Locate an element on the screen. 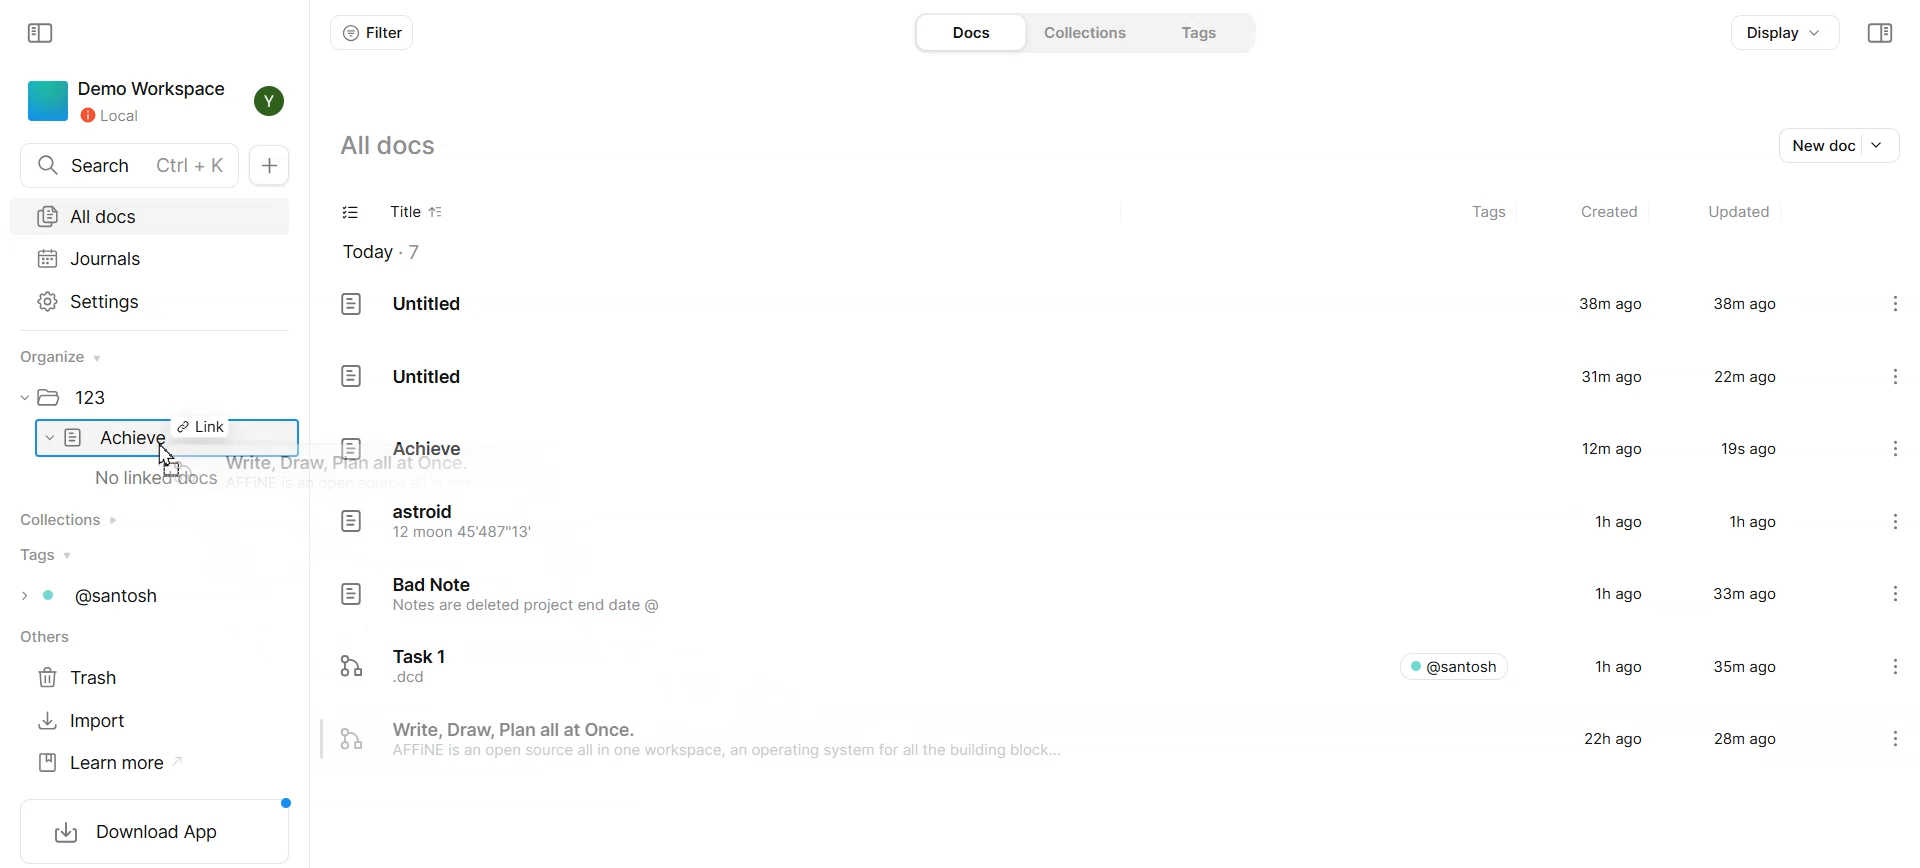  Doc File is located at coordinates (1075, 663).